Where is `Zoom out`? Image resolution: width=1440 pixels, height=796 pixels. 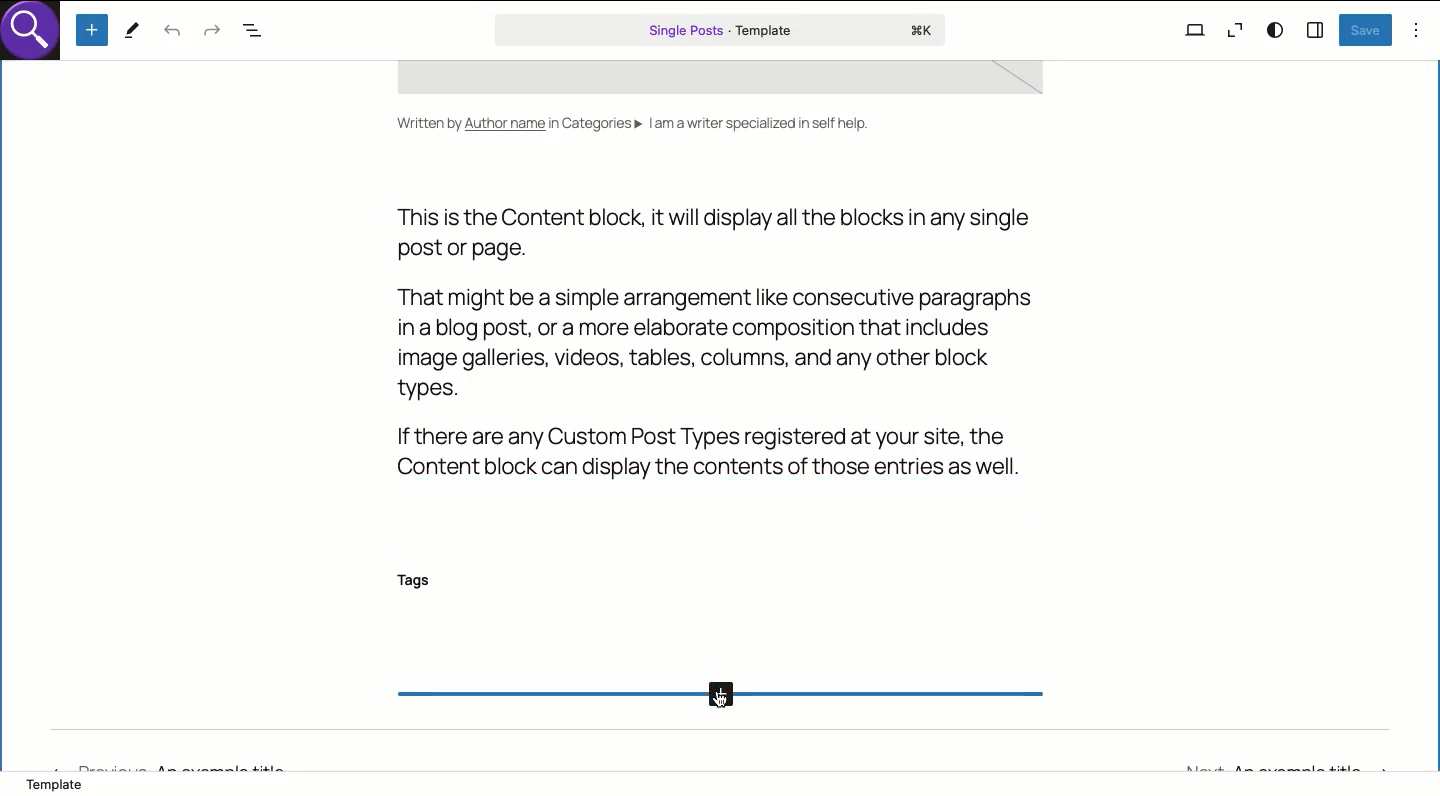 Zoom out is located at coordinates (1233, 33).